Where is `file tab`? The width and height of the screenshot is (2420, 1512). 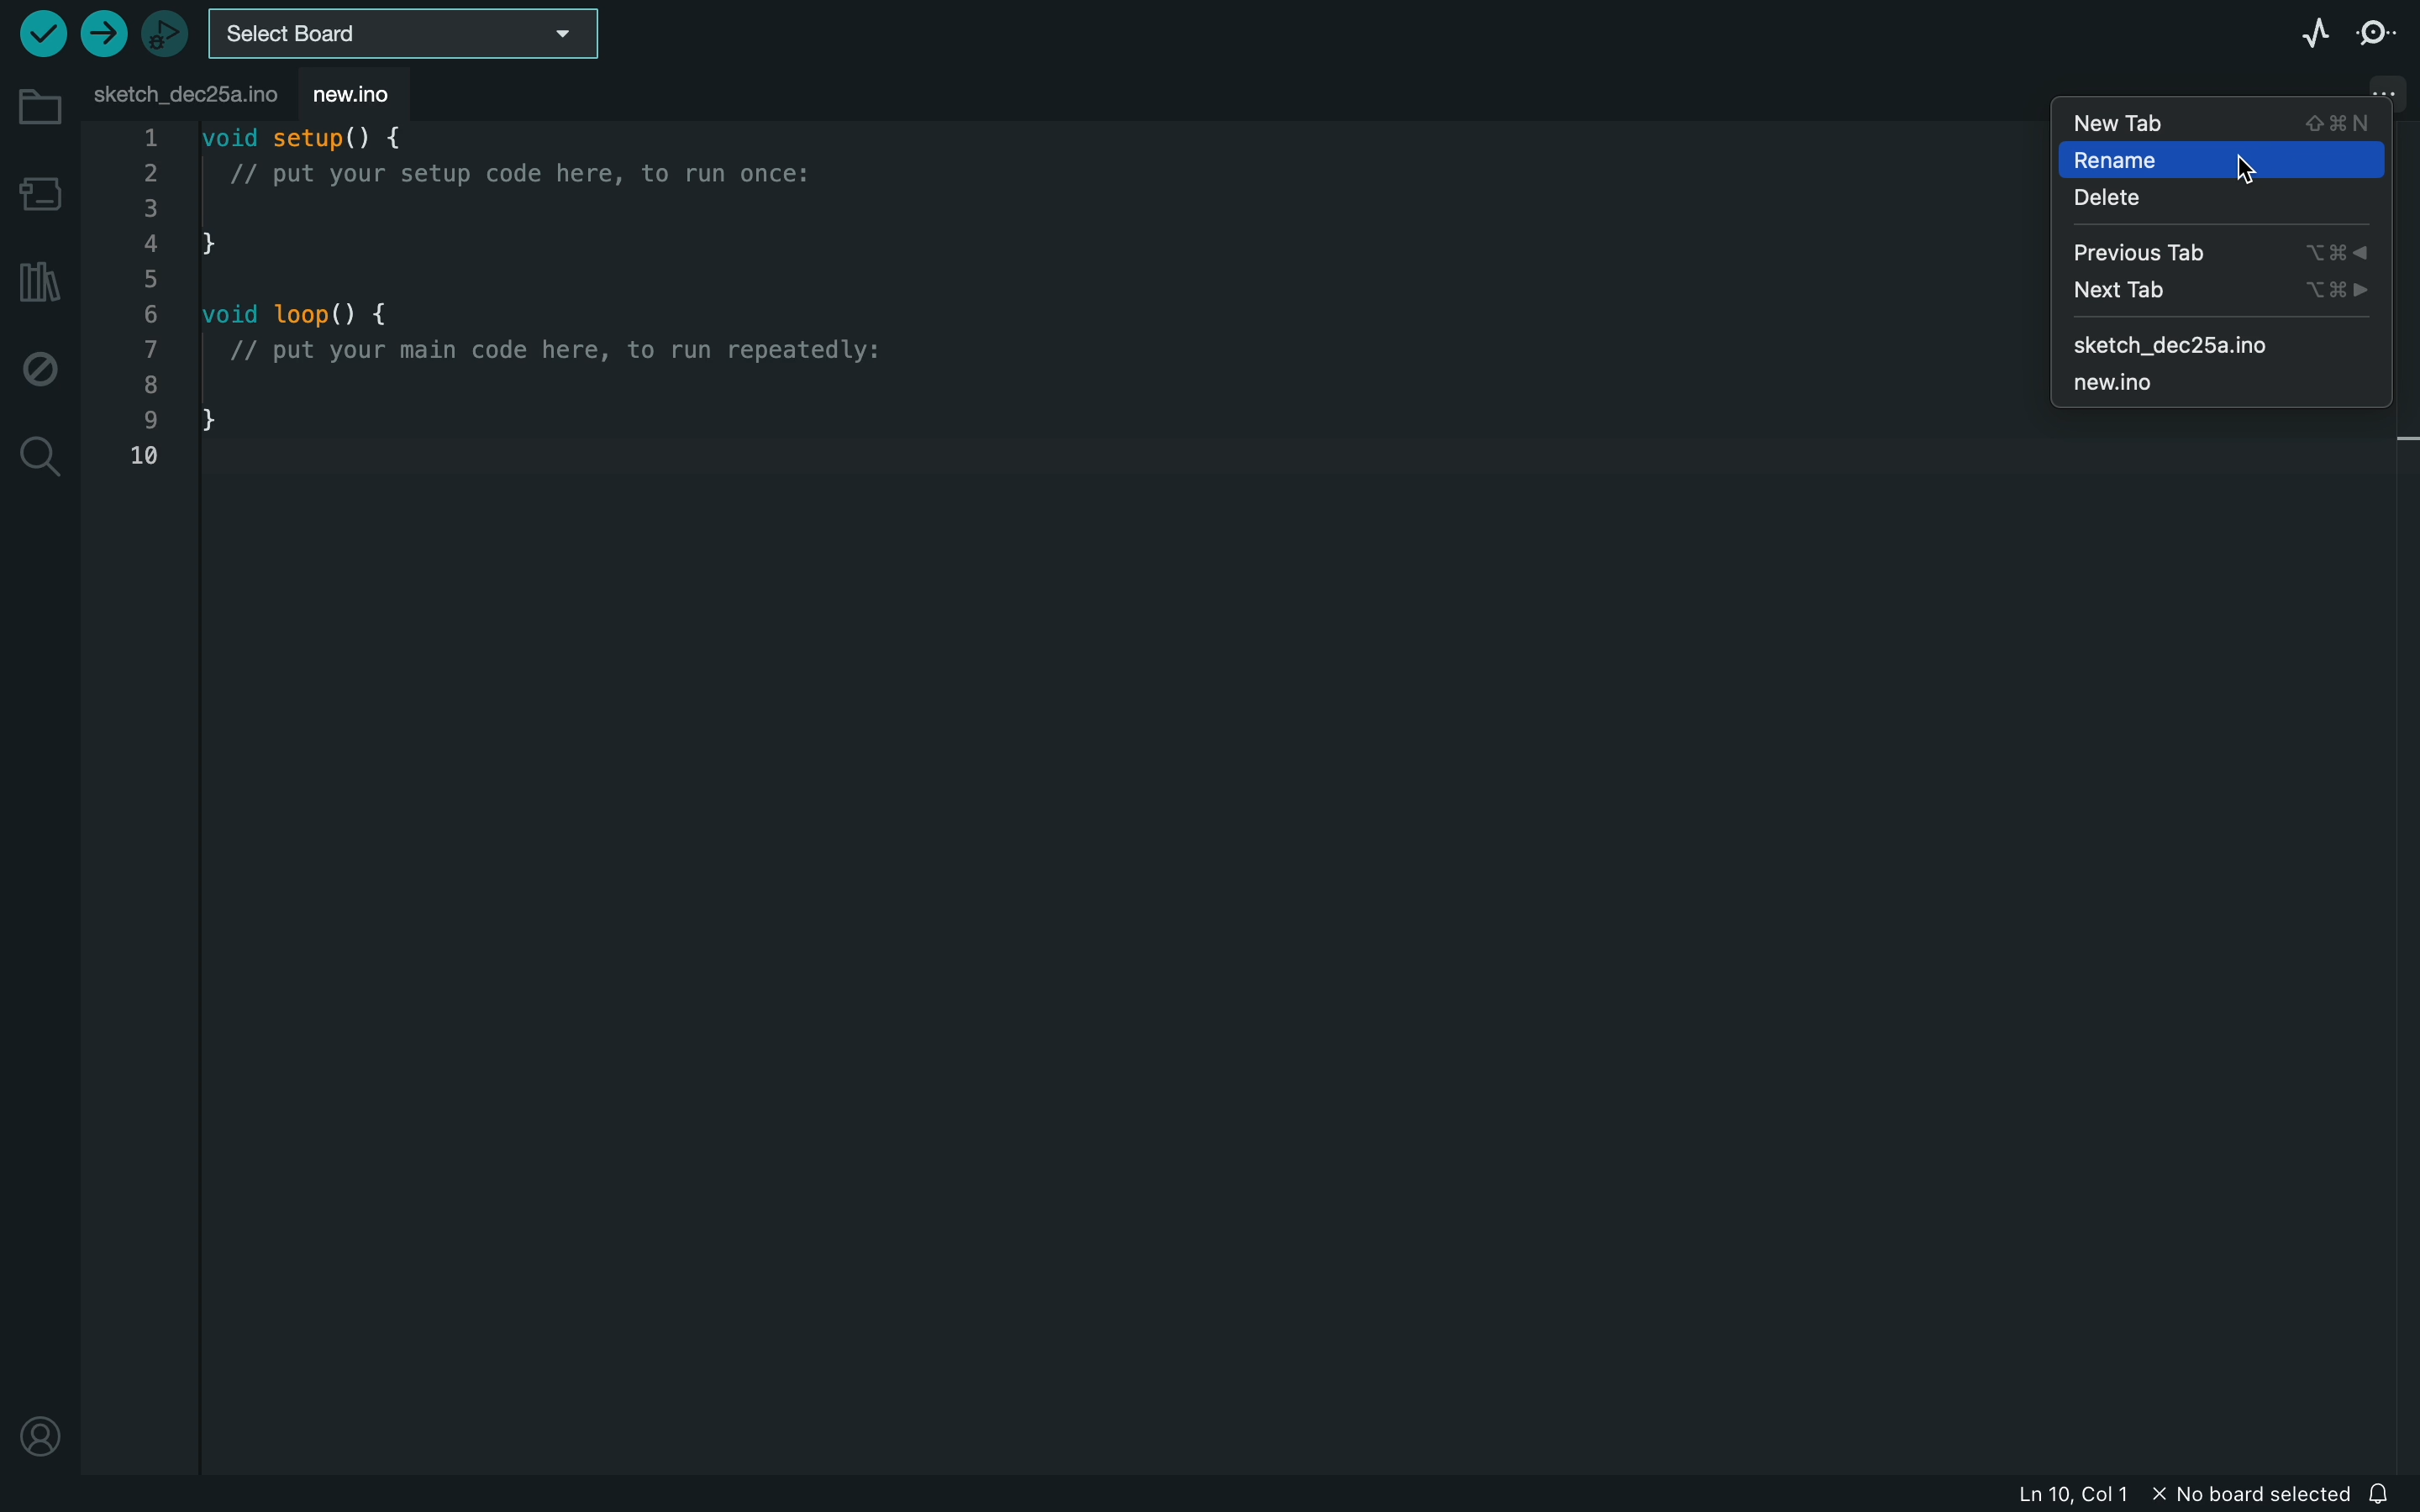
file tab is located at coordinates (185, 90).